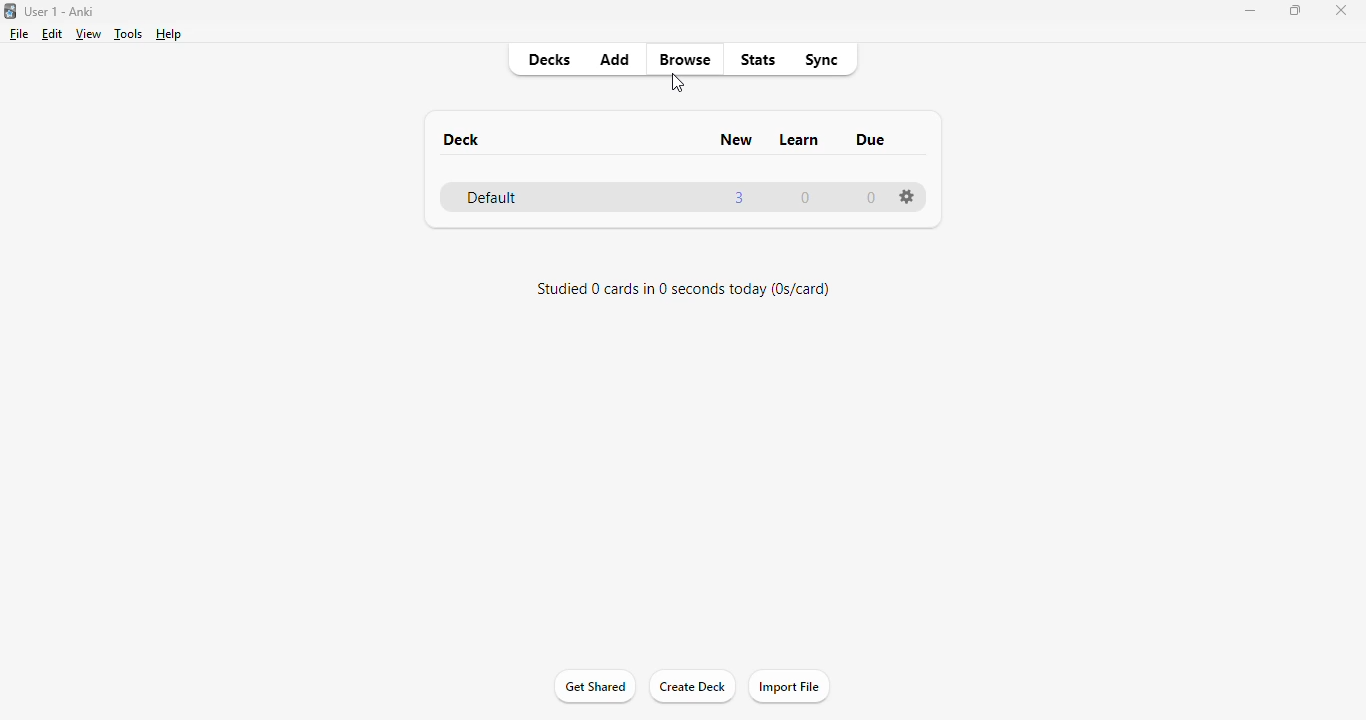 Image resolution: width=1366 pixels, height=720 pixels. What do you see at coordinates (1250, 11) in the screenshot?
I see `minimize` at bounding box center [1250, 11].